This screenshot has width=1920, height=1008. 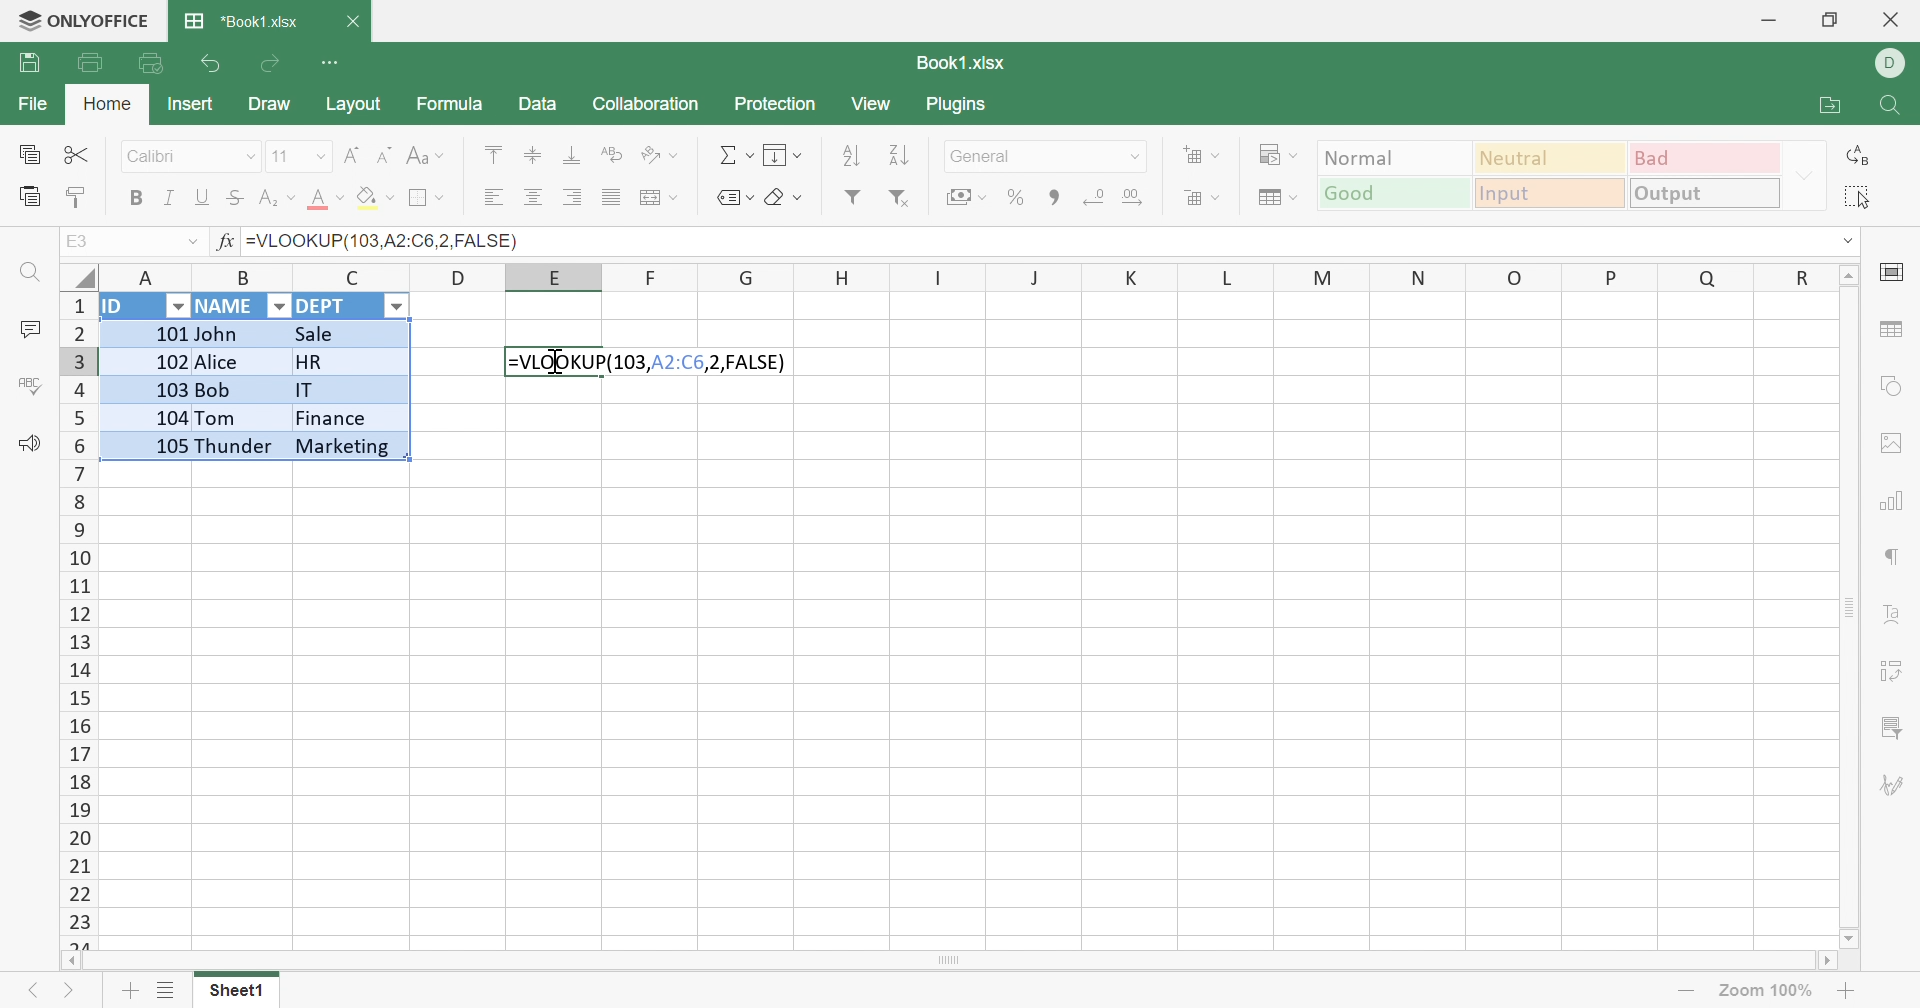 What do you see at coordinates (1894, 64) in the screenshot?
I see `DELL` at bounding box center [1894, 64].